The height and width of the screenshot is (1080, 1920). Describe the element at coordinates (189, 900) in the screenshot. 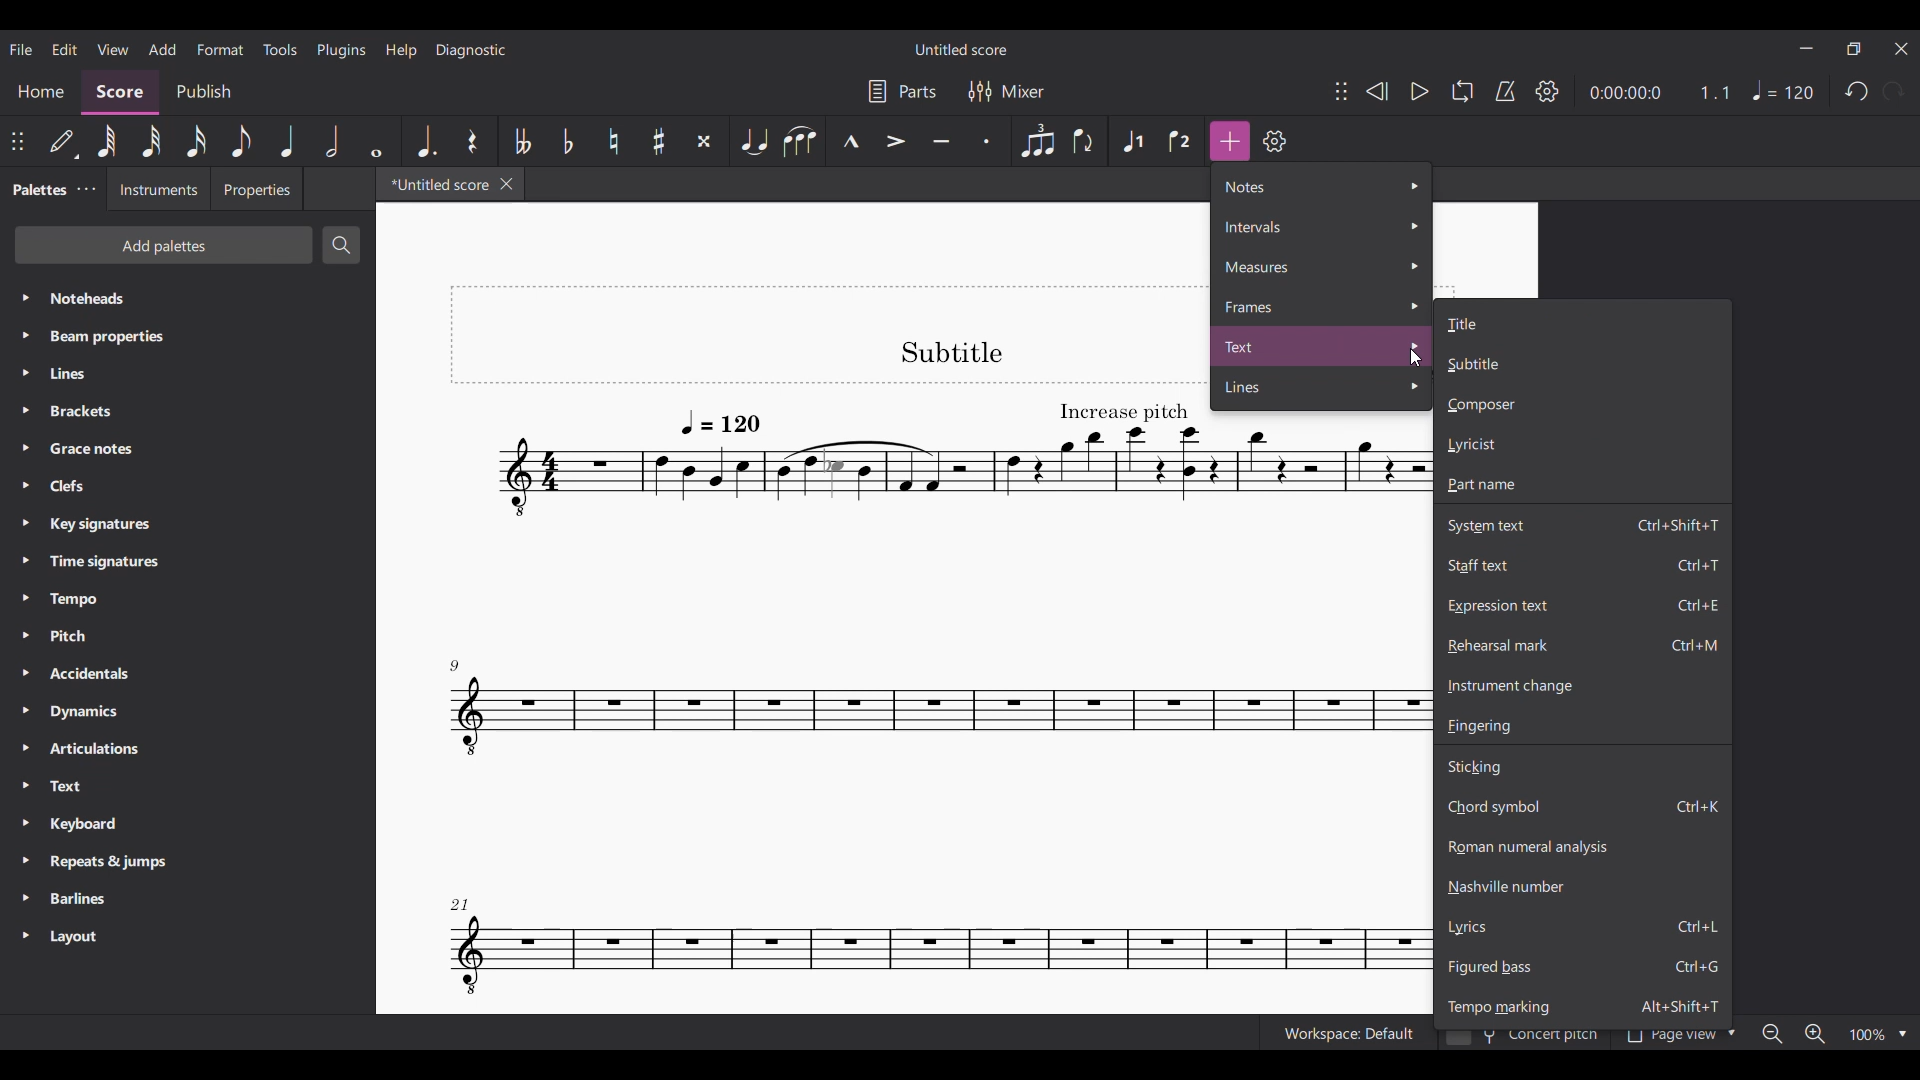

I see `Barlines` at that location.